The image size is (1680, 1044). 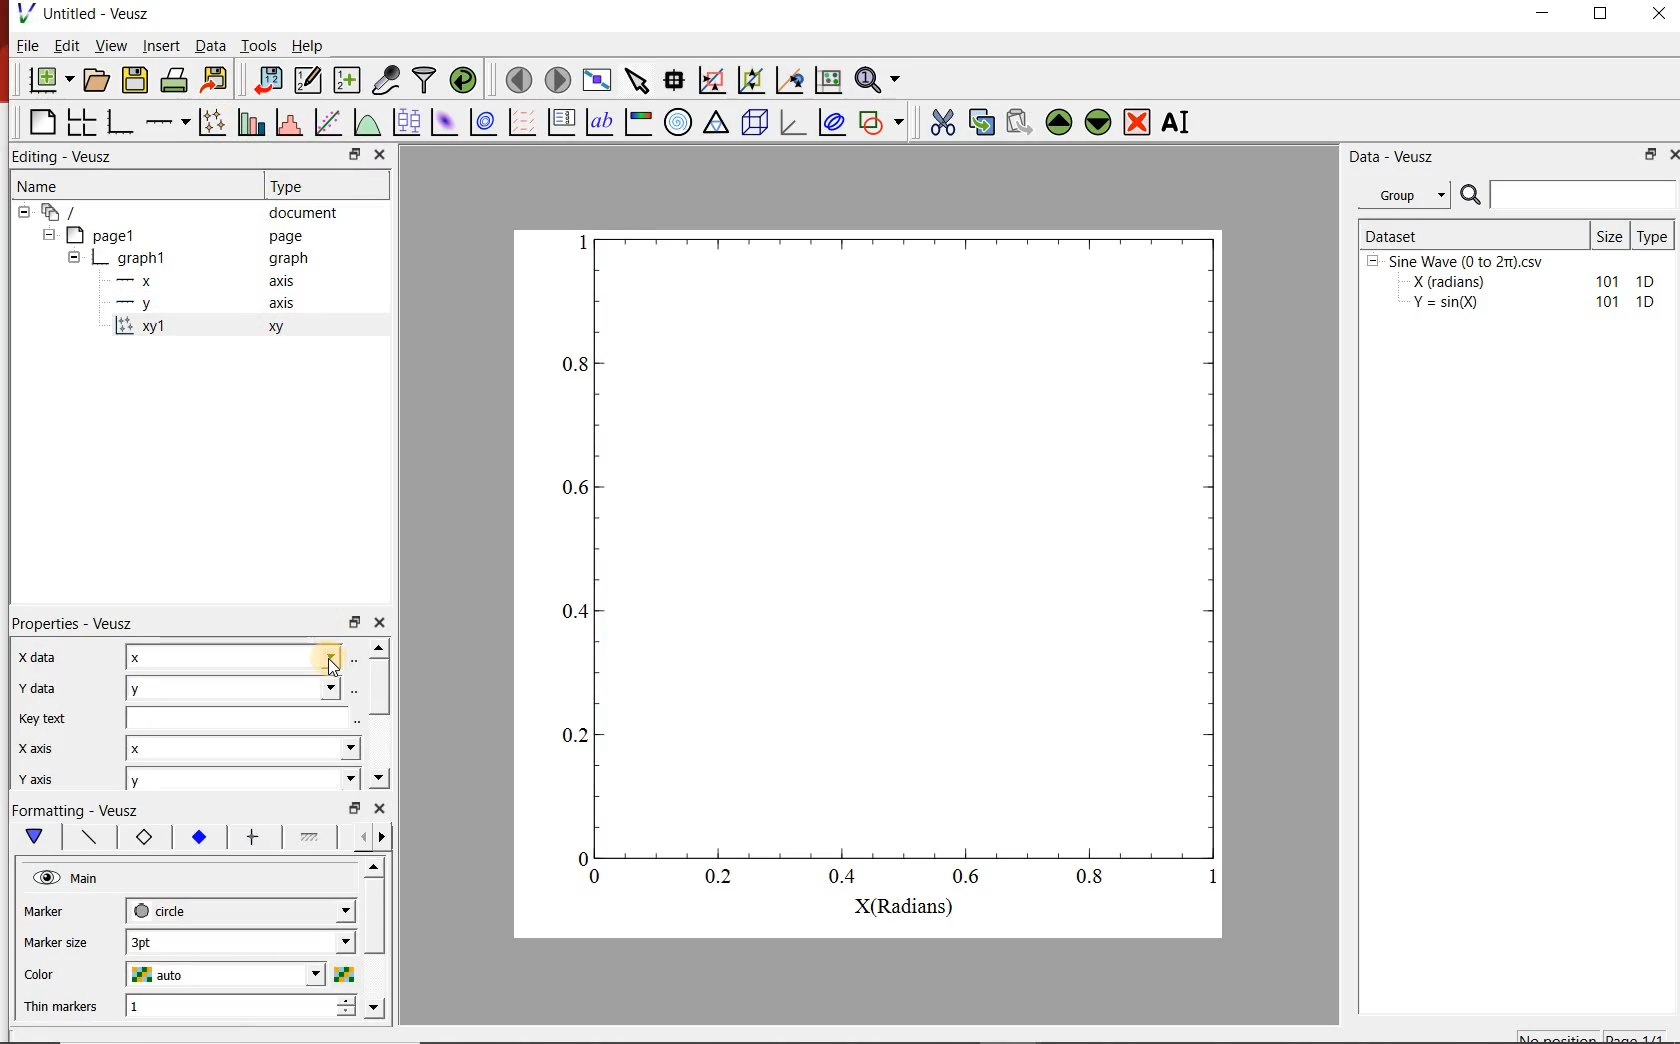 What do you see at coordinates (445, 122) in the screenshot?
I see `plot 2d dataset as image` at bounding box center [445, 122].